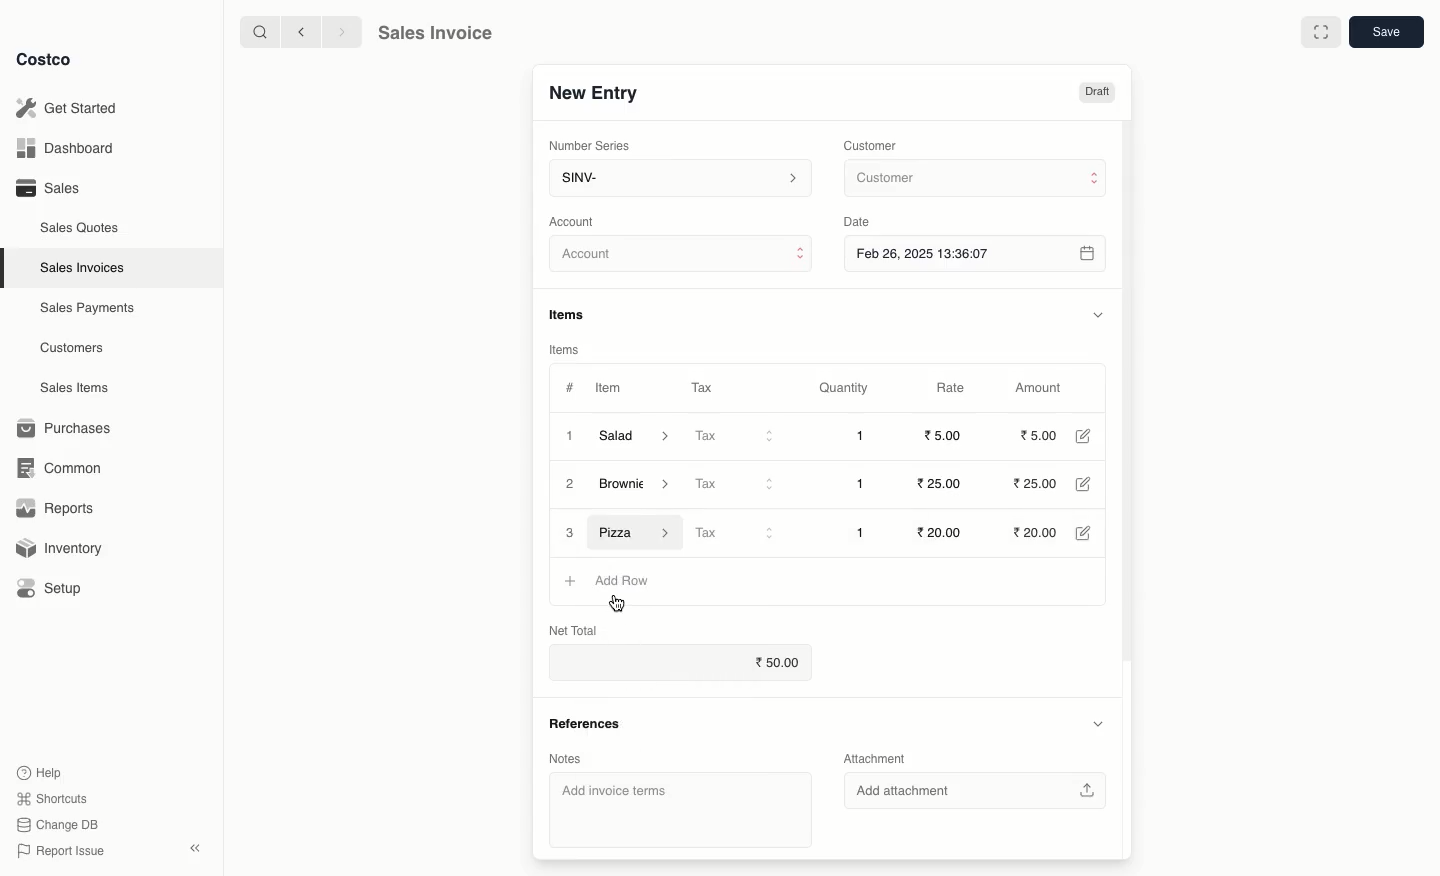 This screenshot has width=1440, height=876. What do you see at coordinates (57, 851) in the screenshot?
I see `Report Issue` at bounding box center [57, 851].